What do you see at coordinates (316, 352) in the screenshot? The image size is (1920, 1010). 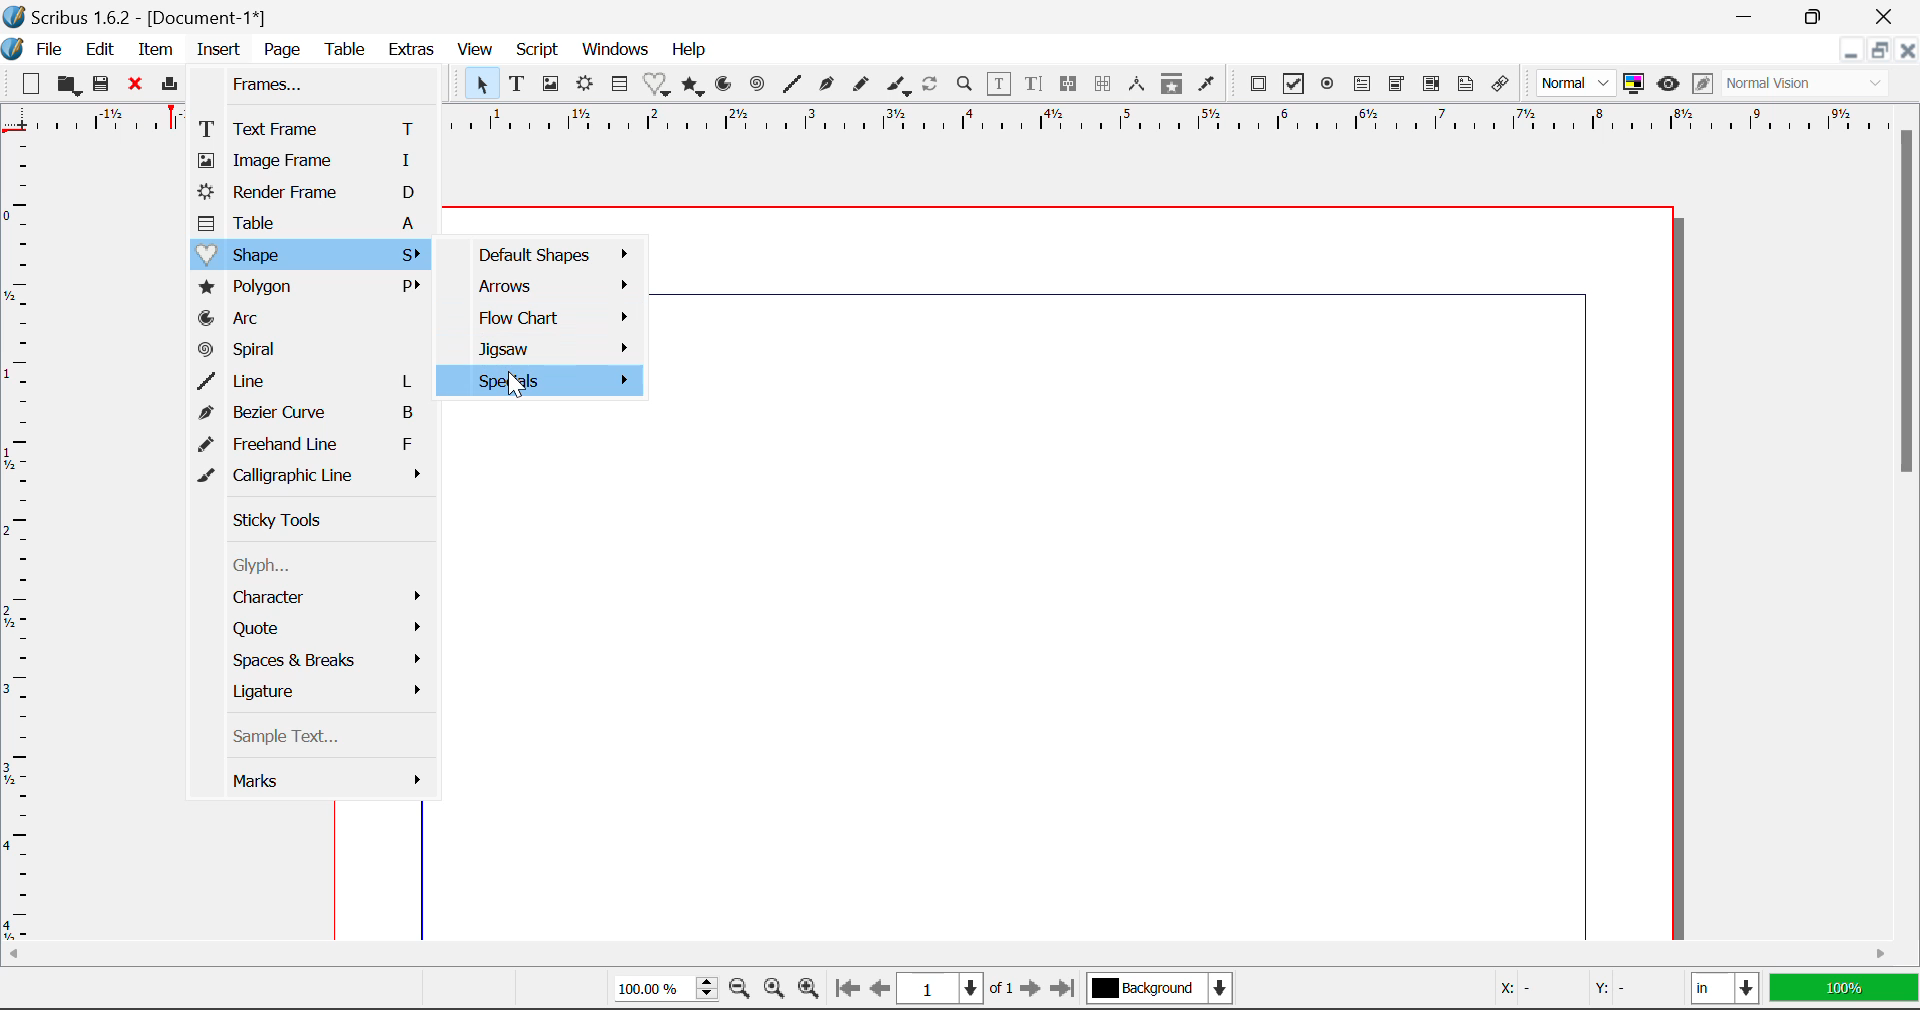 I see `Spiral` at bounding box center [316, 352].